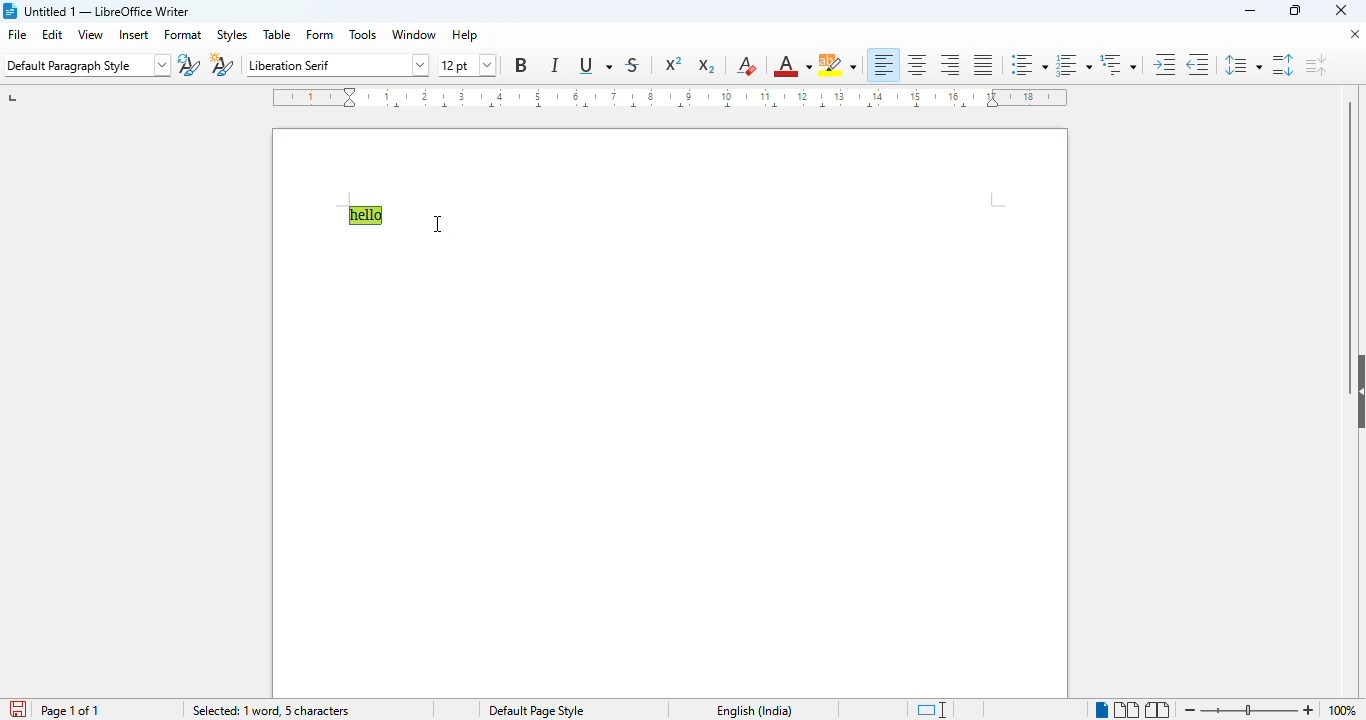 The image size is (1366, 720). I want to click on format, so click(183, 34).